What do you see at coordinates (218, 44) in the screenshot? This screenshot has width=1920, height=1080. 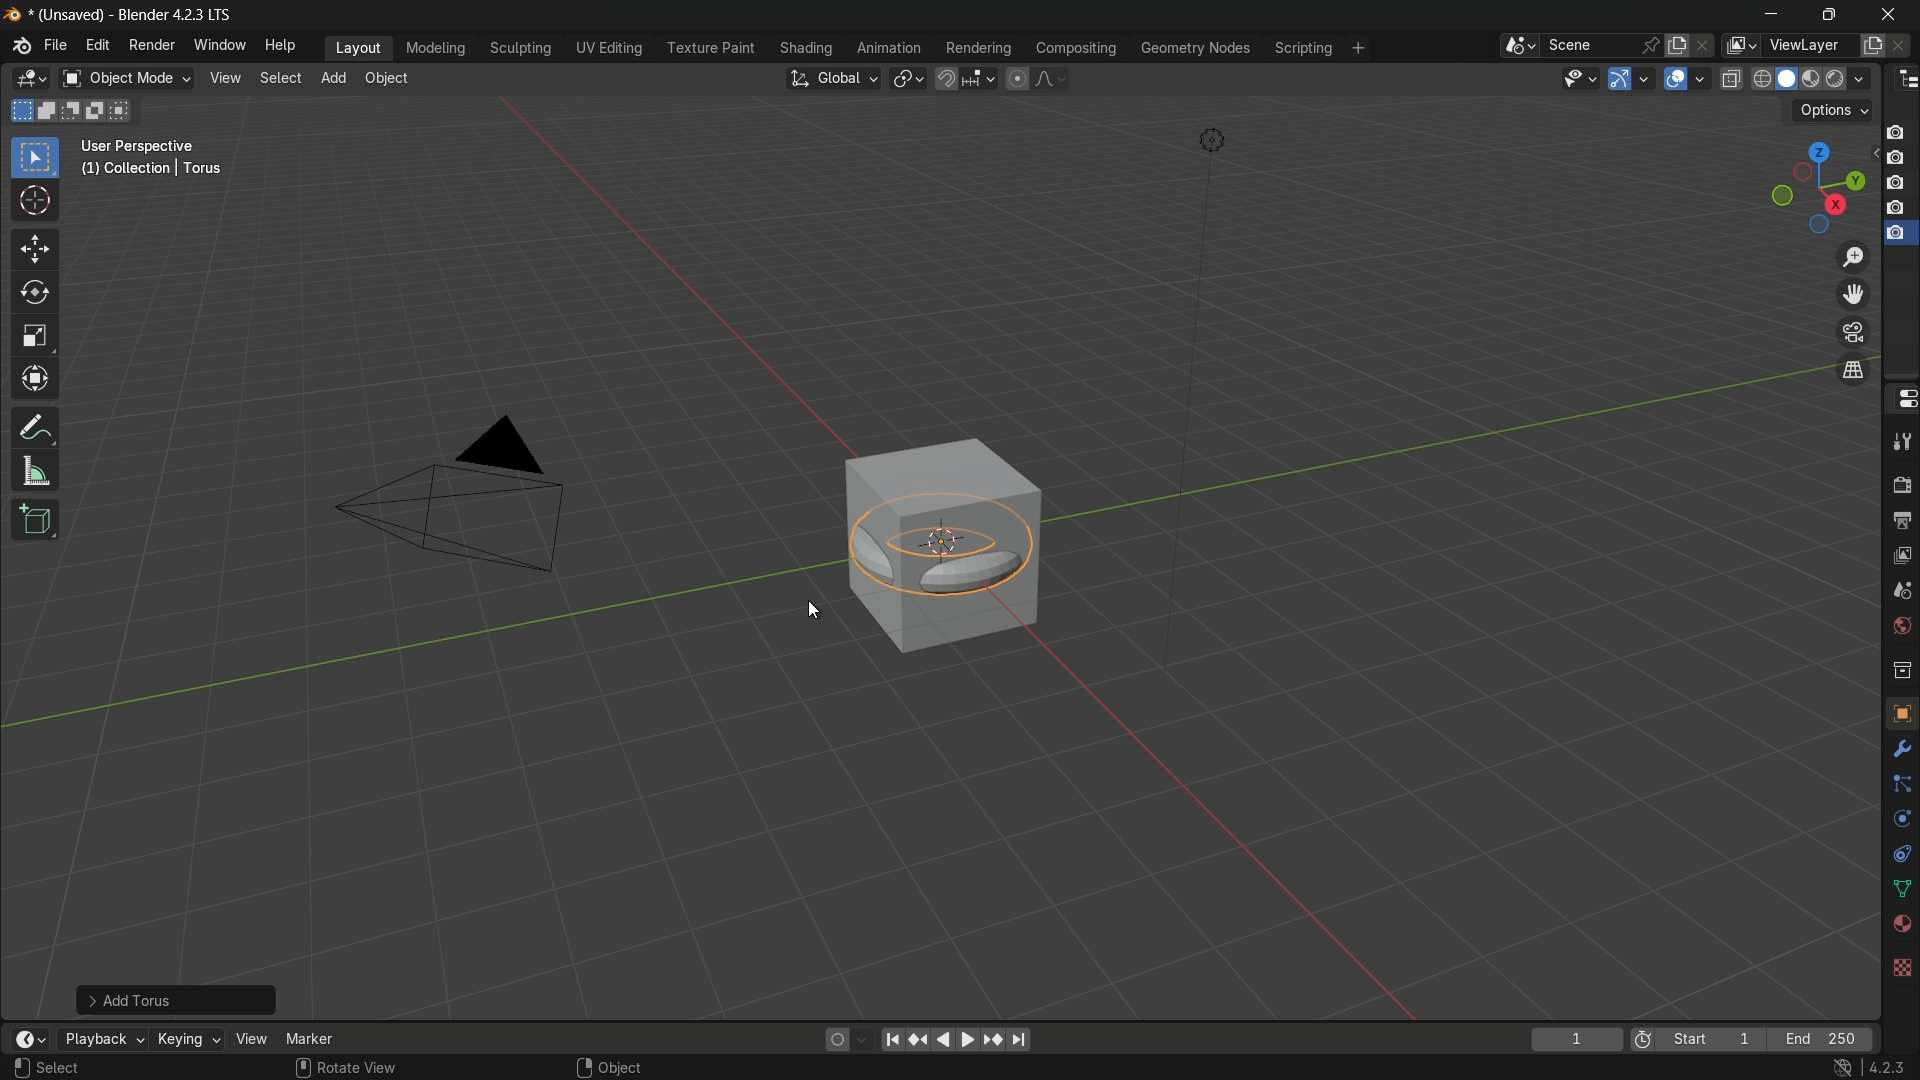 I see `window menu` at bounding box center [218, 44].